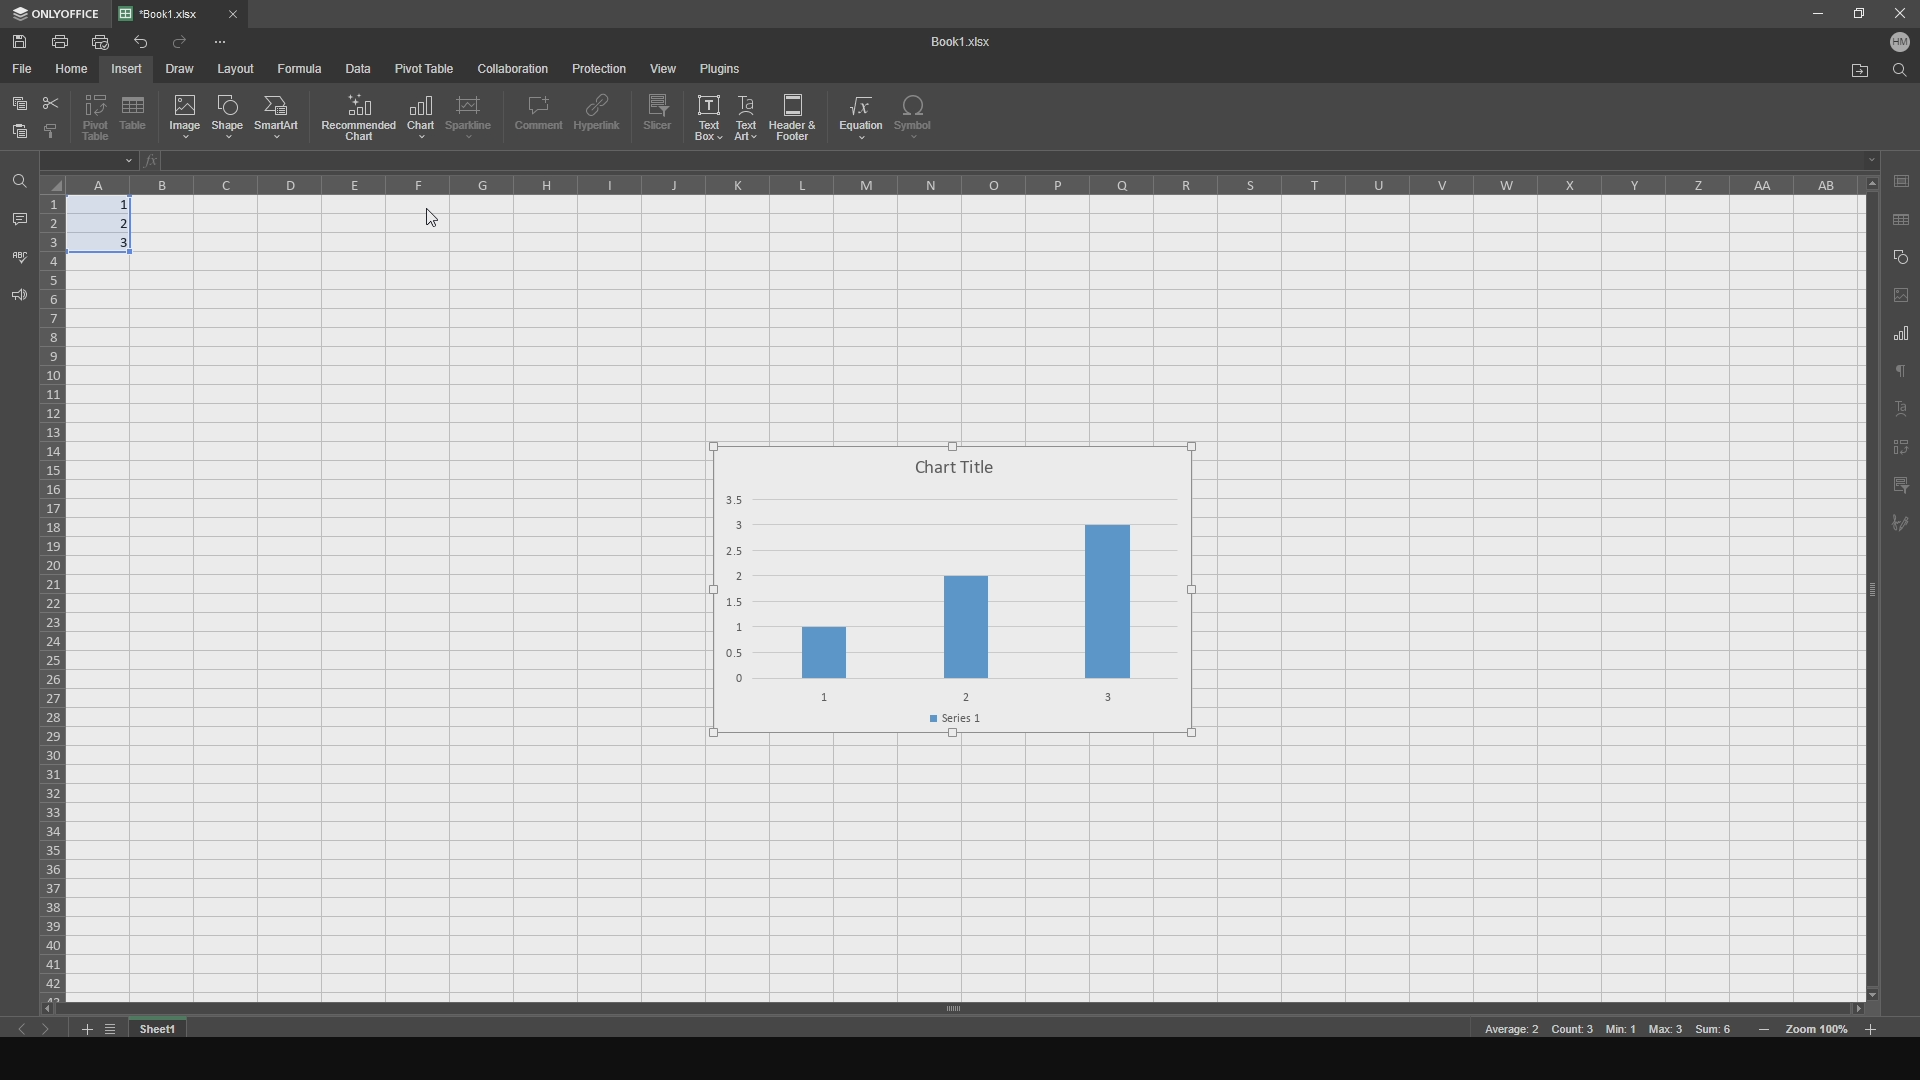  What do you see at coordinates (1900, 46) in the screenshot?
I see `user` at bounding box center [1900, 46].